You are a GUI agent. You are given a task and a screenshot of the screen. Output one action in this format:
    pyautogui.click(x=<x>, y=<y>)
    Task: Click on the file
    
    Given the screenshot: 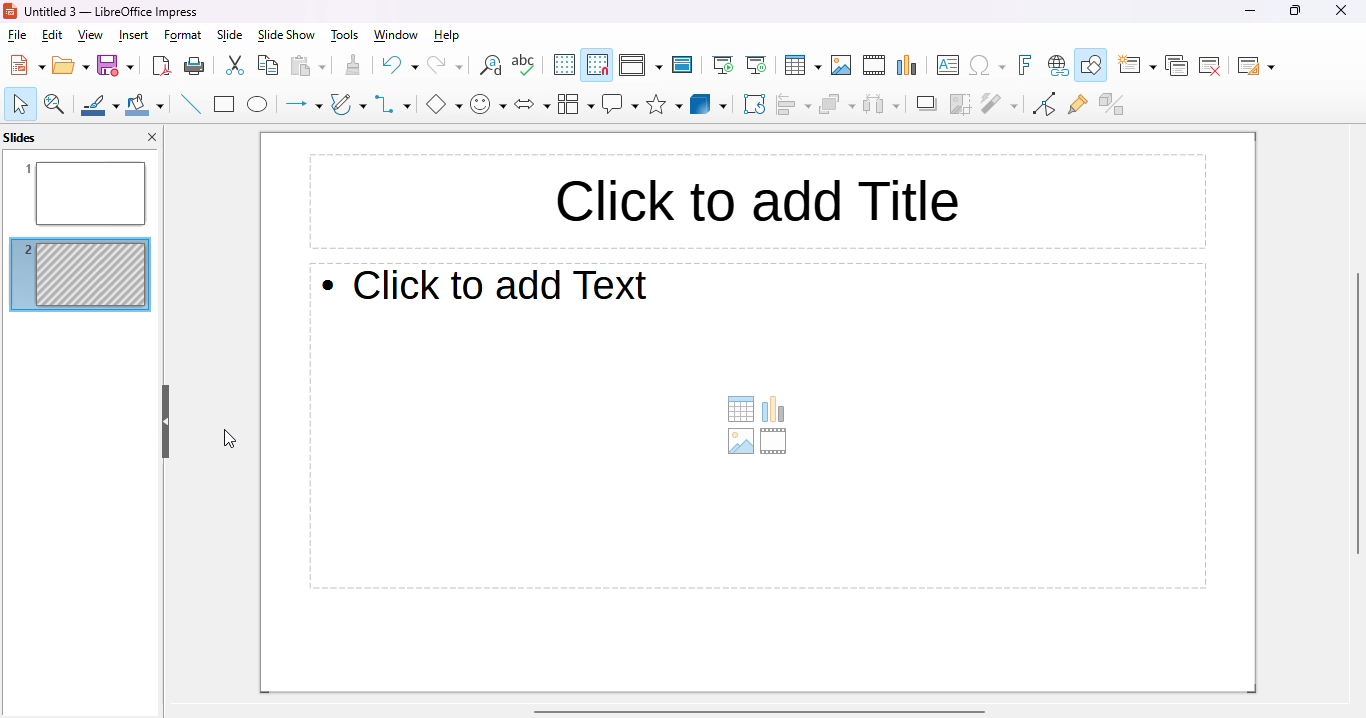 What is the action you would take?
    pyautogui.click(x=17, y=35)
    